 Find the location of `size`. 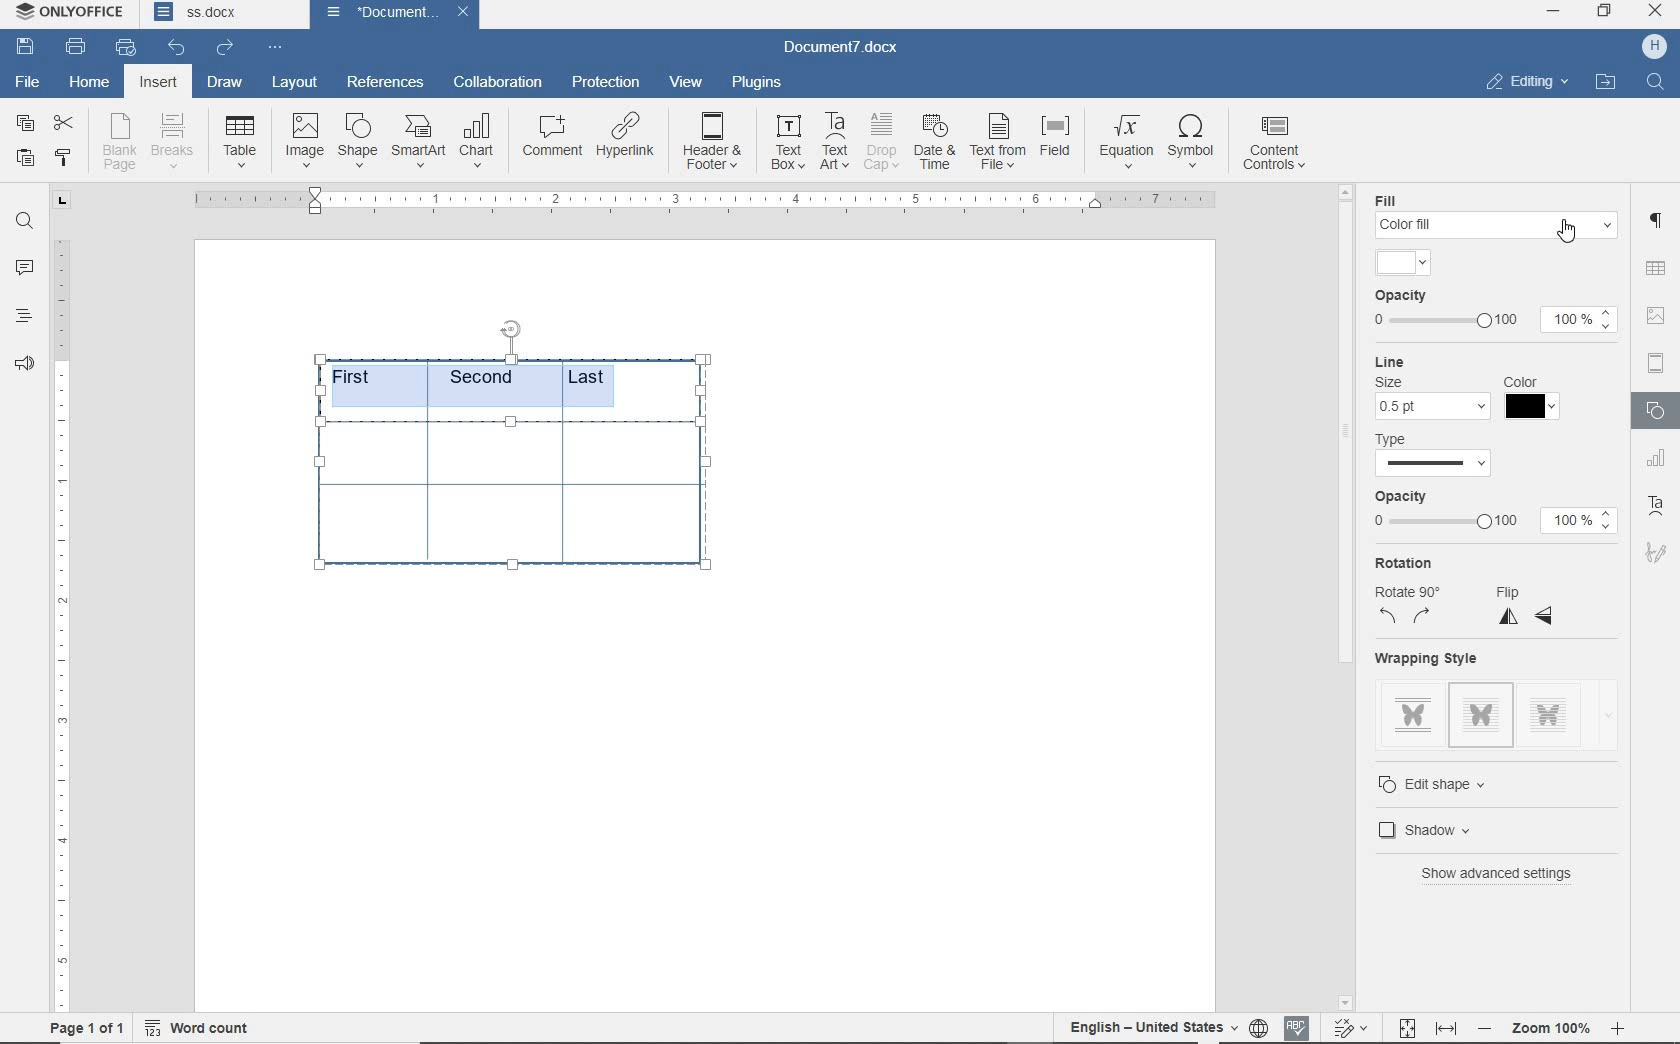

size is located at coordinates (1394, 382).